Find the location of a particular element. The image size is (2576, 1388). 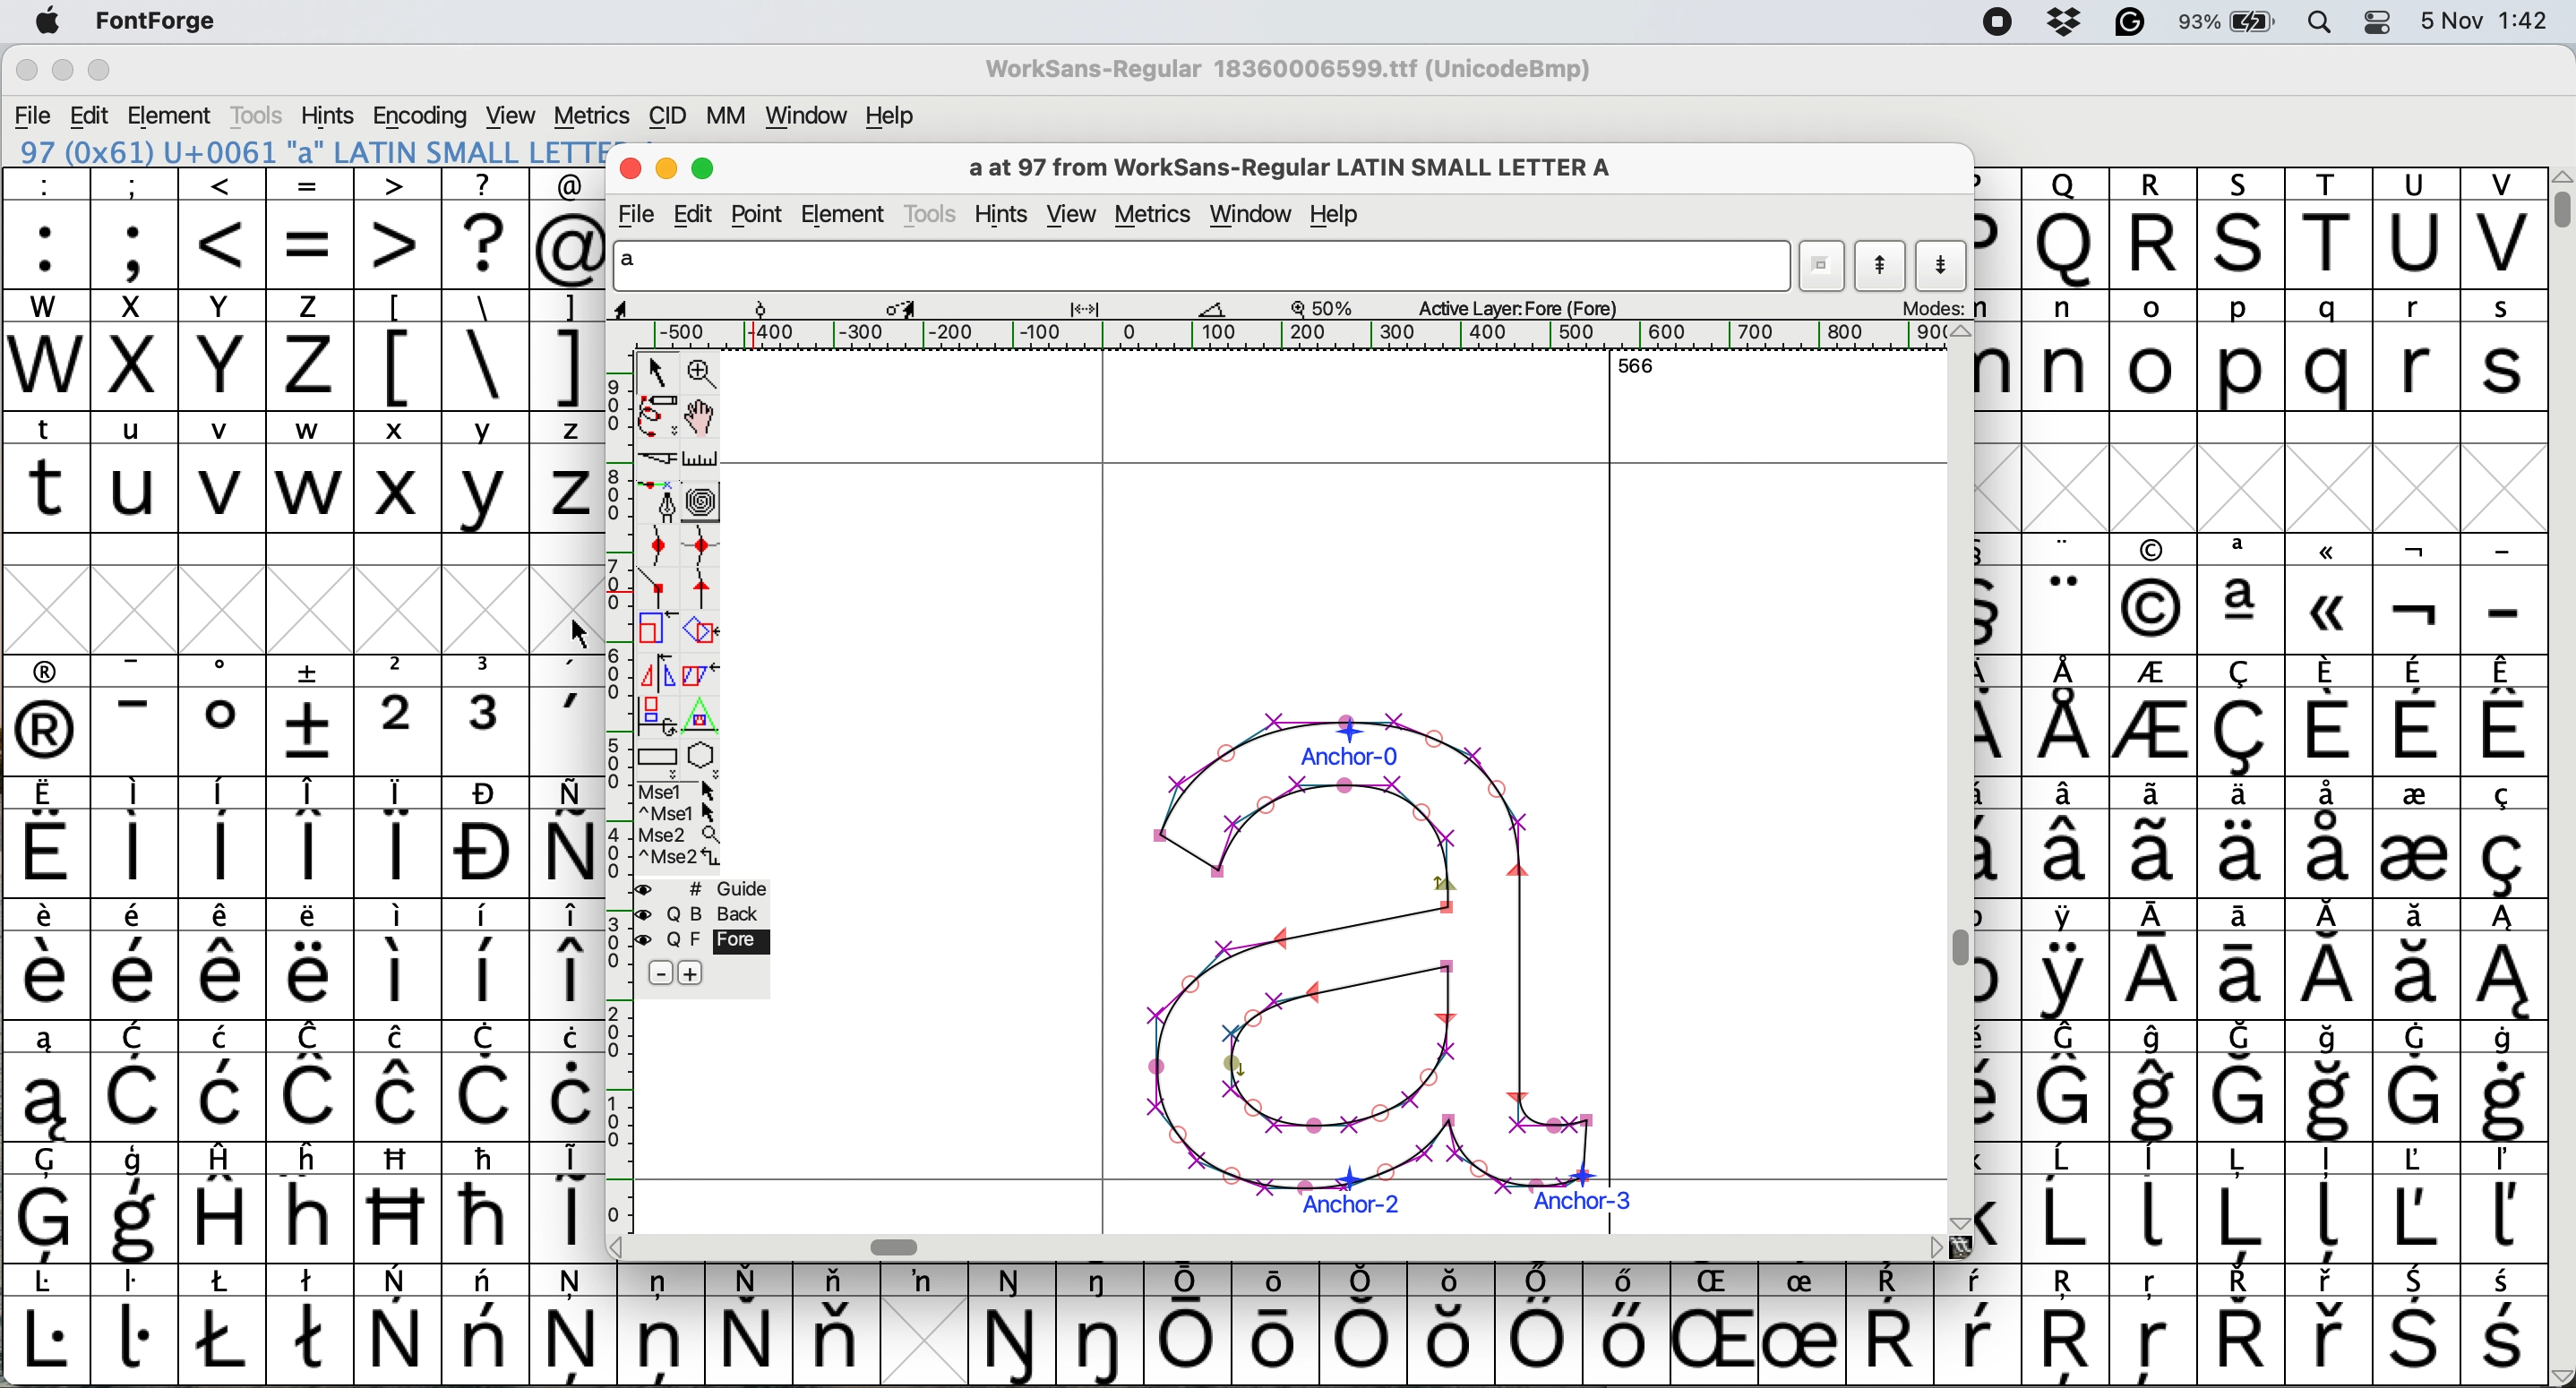

symbol is located at coordinates (1801, 1326).